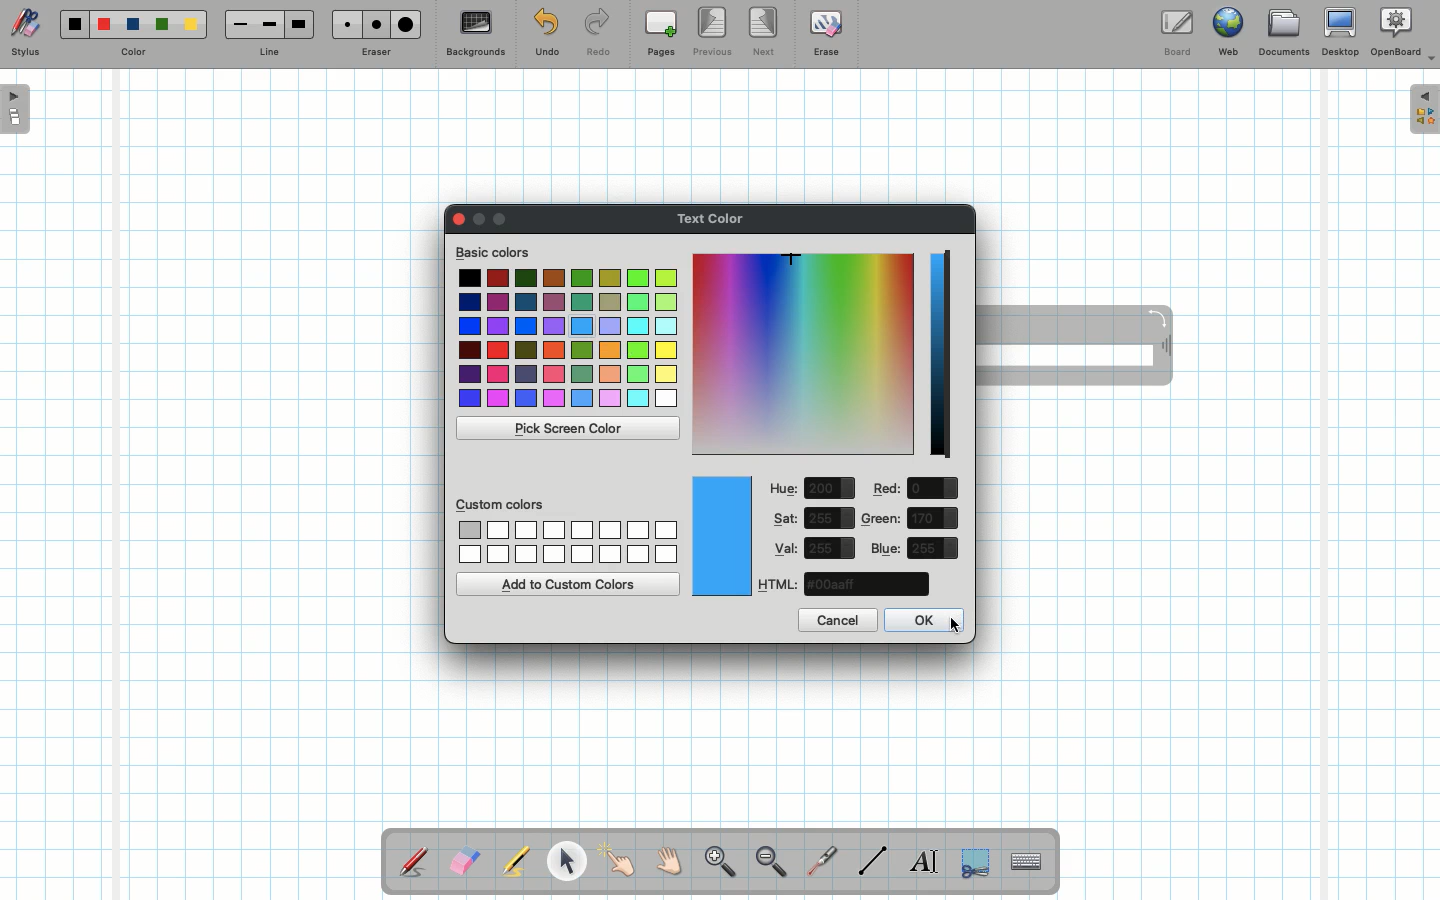  Describe the element at coordinates (1343, 32) in the screenshot. I see `Desktop` at that location.